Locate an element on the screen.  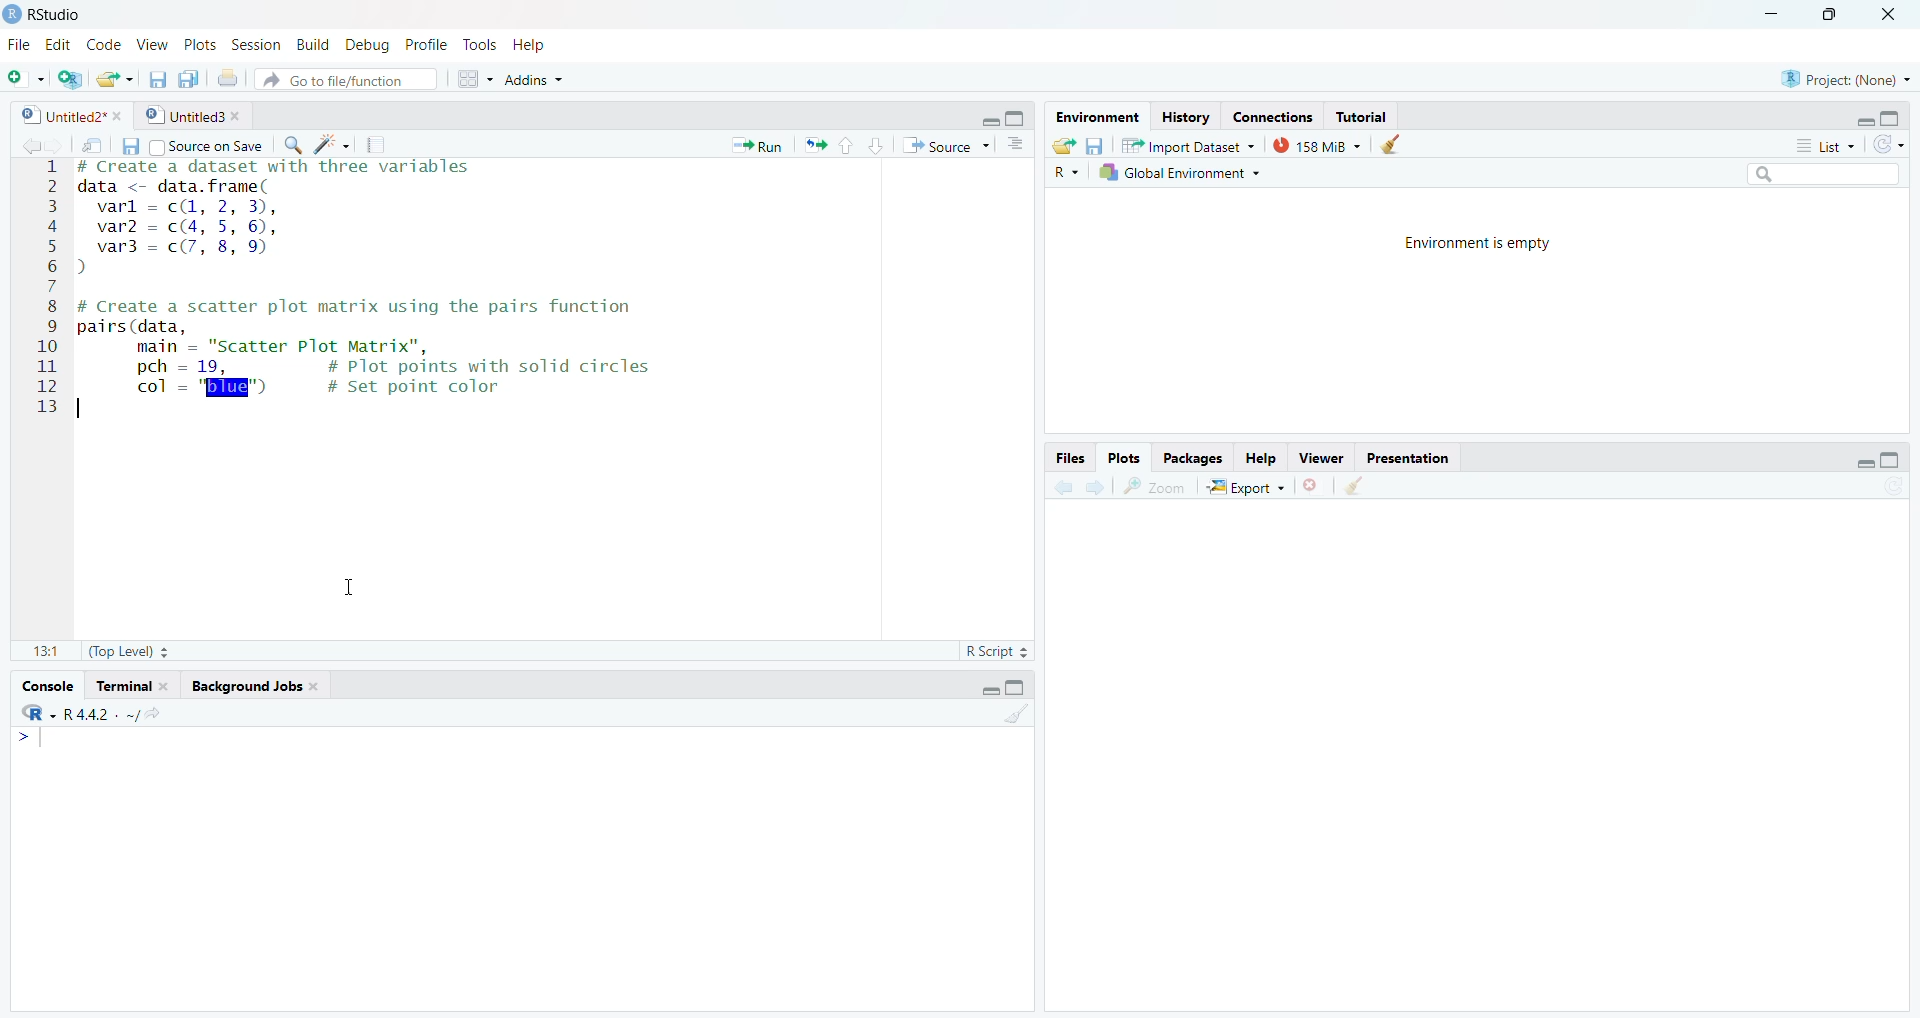
Session is located at coordinates (256, 42).